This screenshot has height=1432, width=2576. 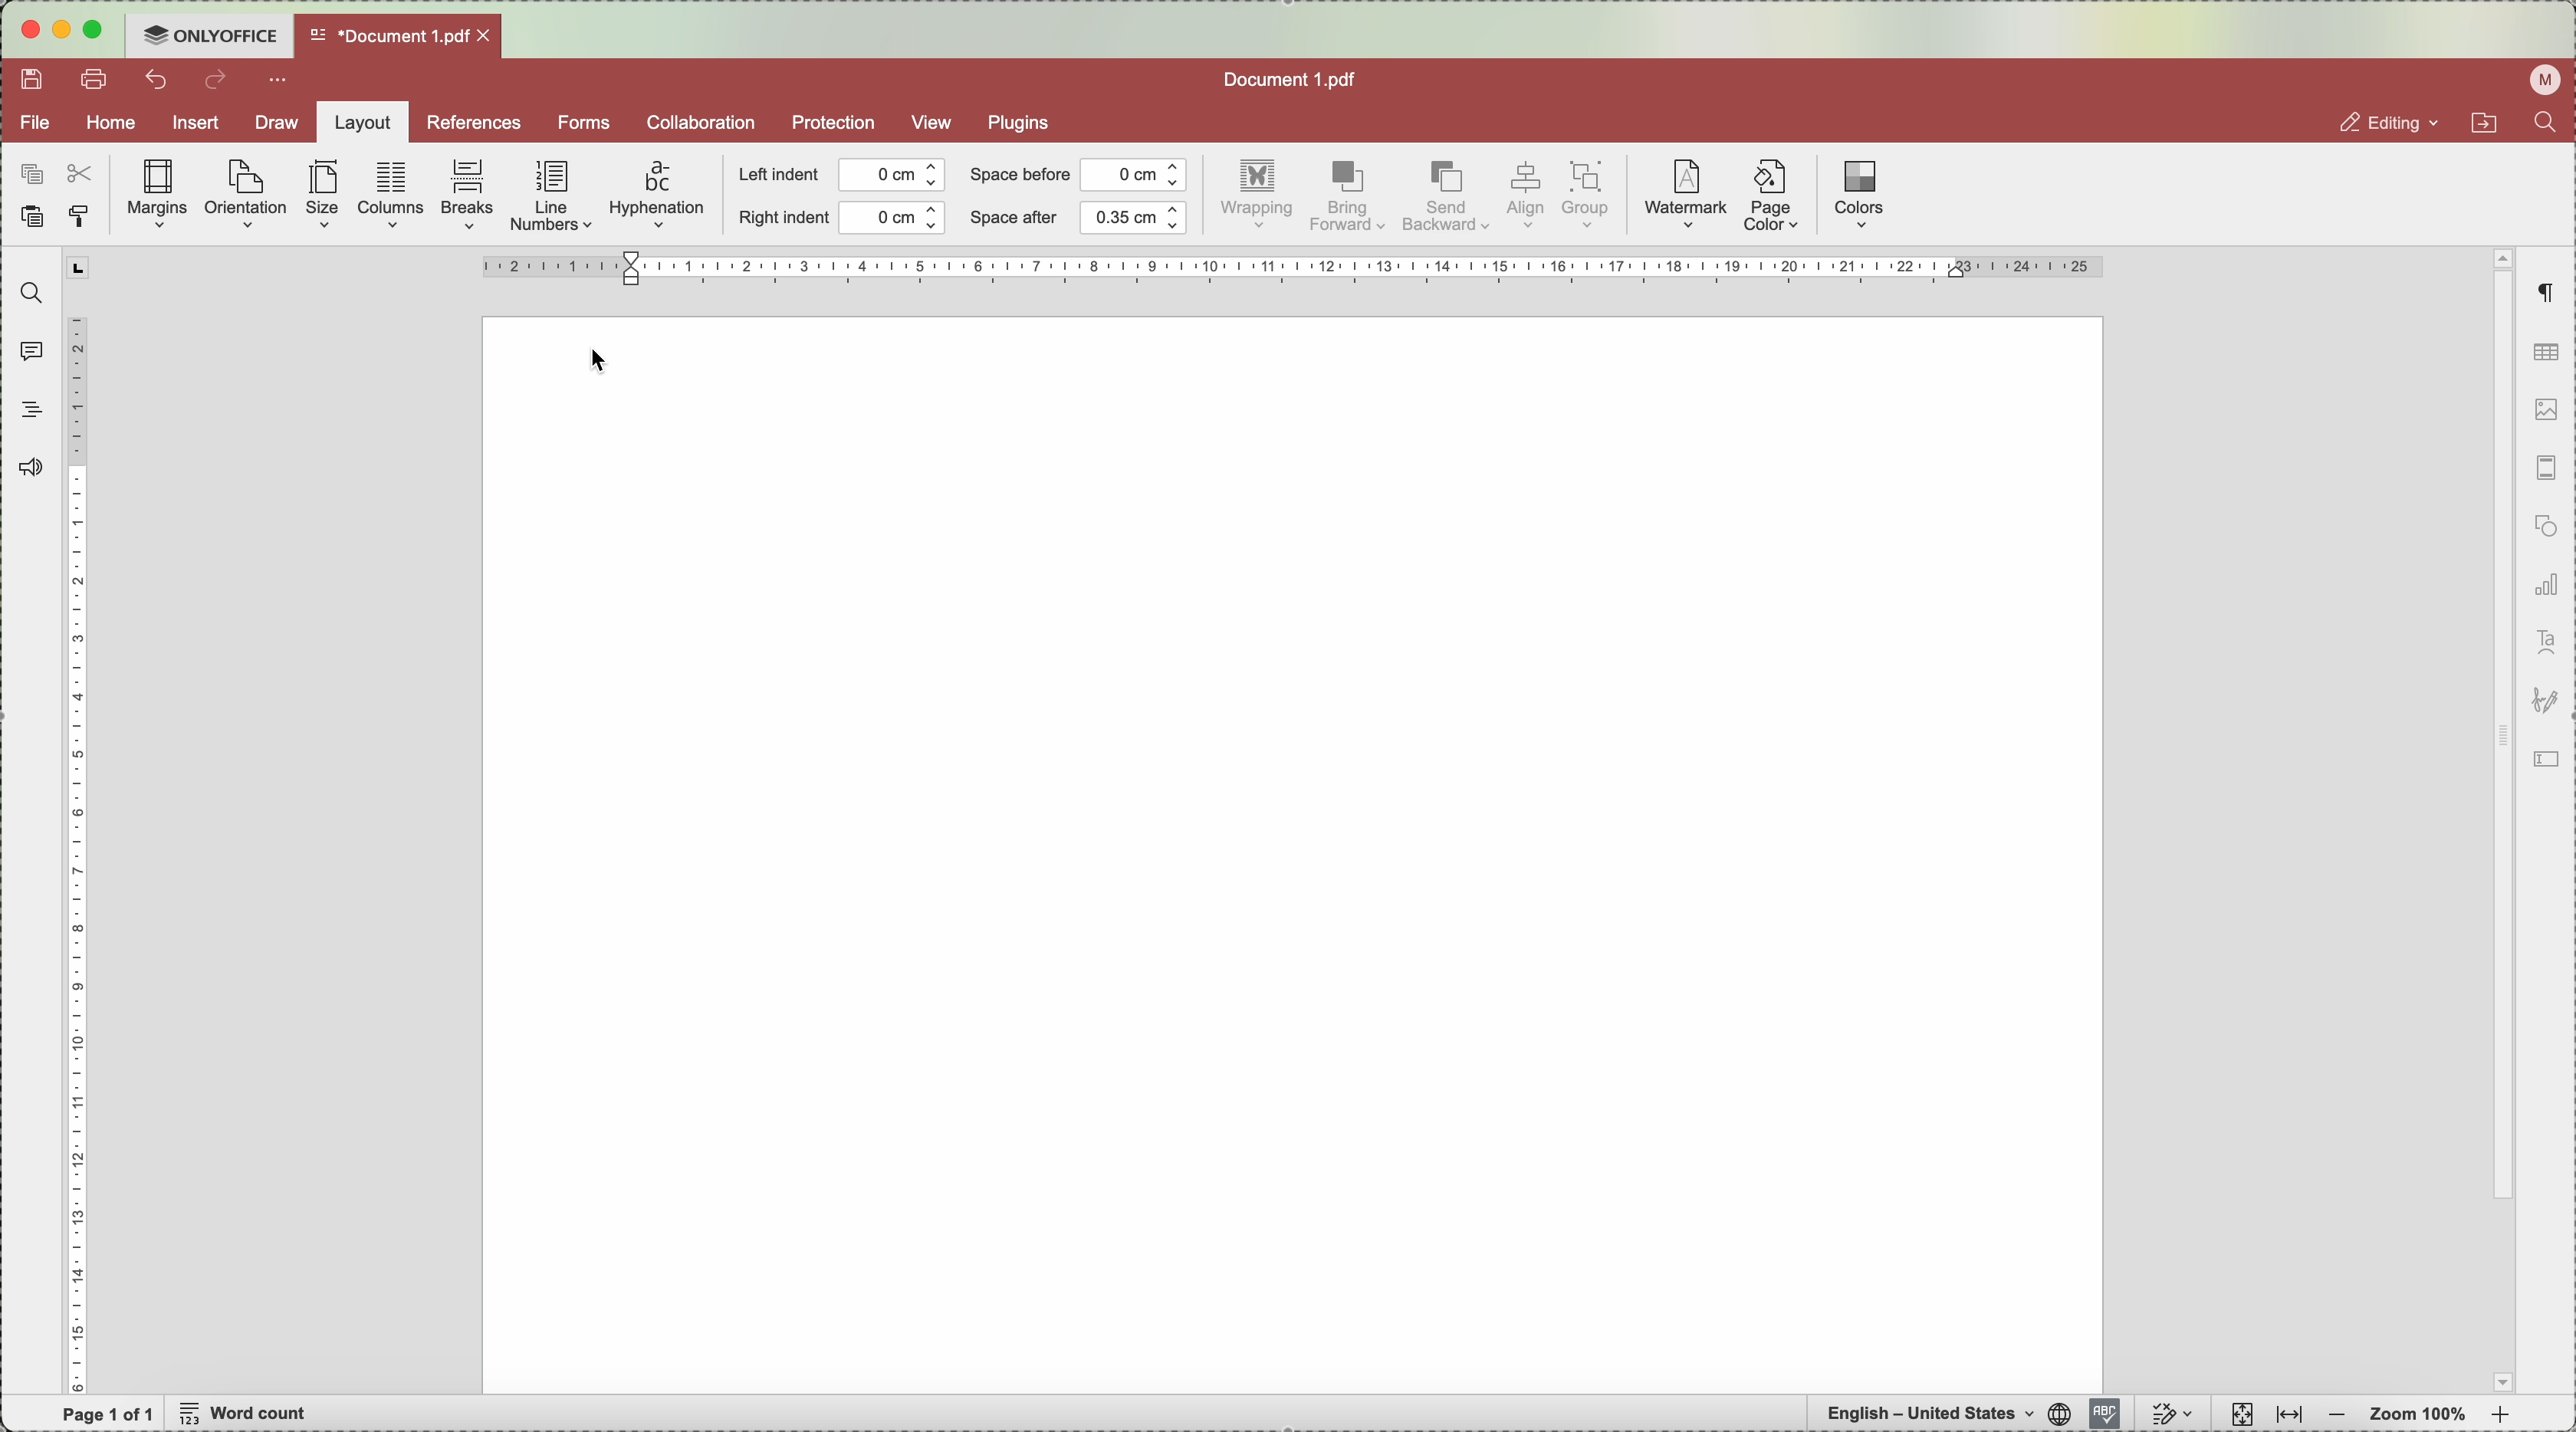 What do you see at coordinates (2370, 122) in the screenshot?
I see `editing` at bounding box center [2370, 122].